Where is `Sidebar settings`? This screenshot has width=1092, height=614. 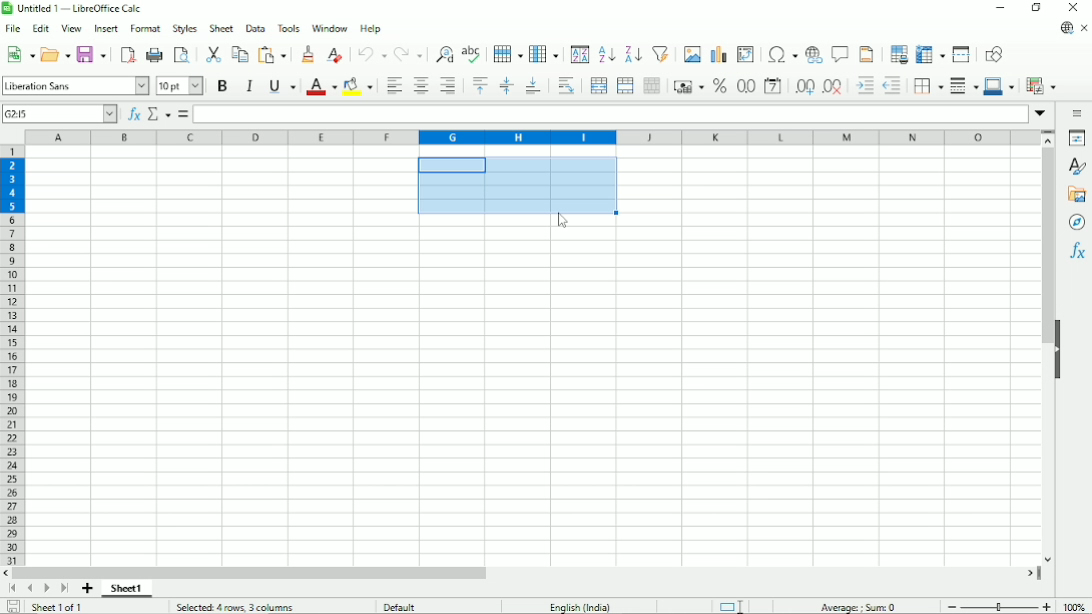
Sidebar settings is located at coordinates (1079, 113).